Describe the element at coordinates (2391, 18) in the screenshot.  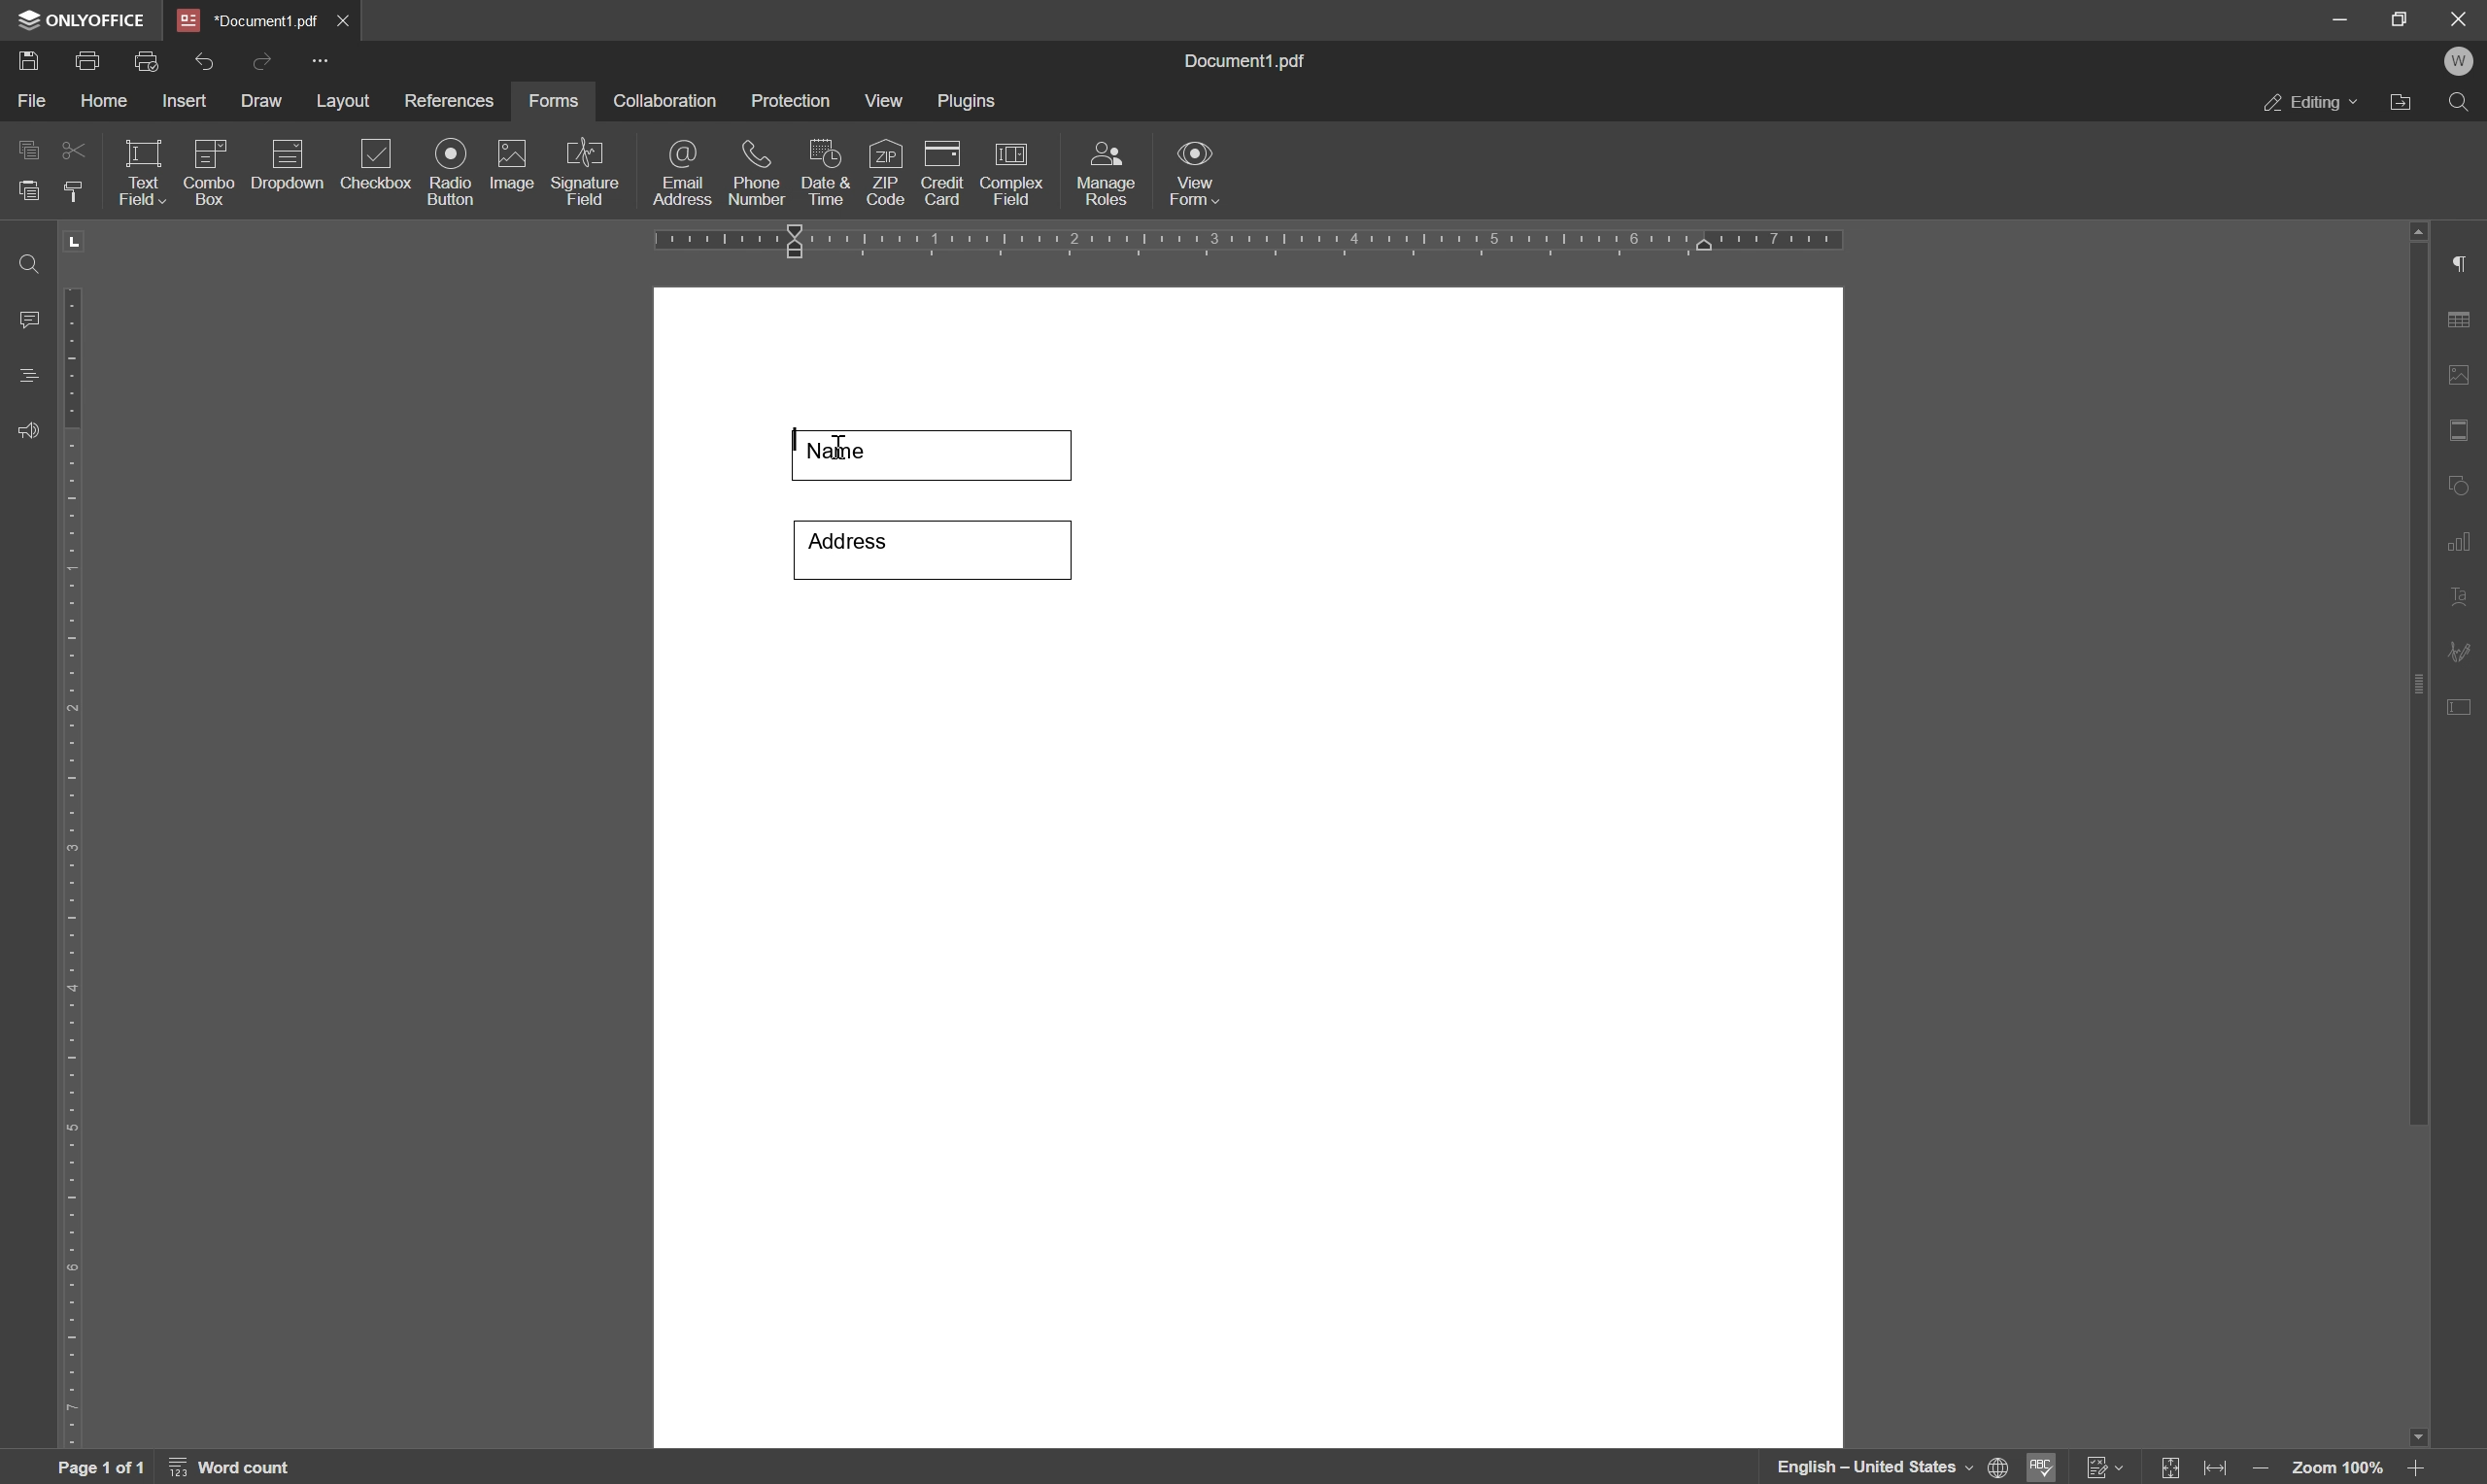
I see `restore down` at that location.